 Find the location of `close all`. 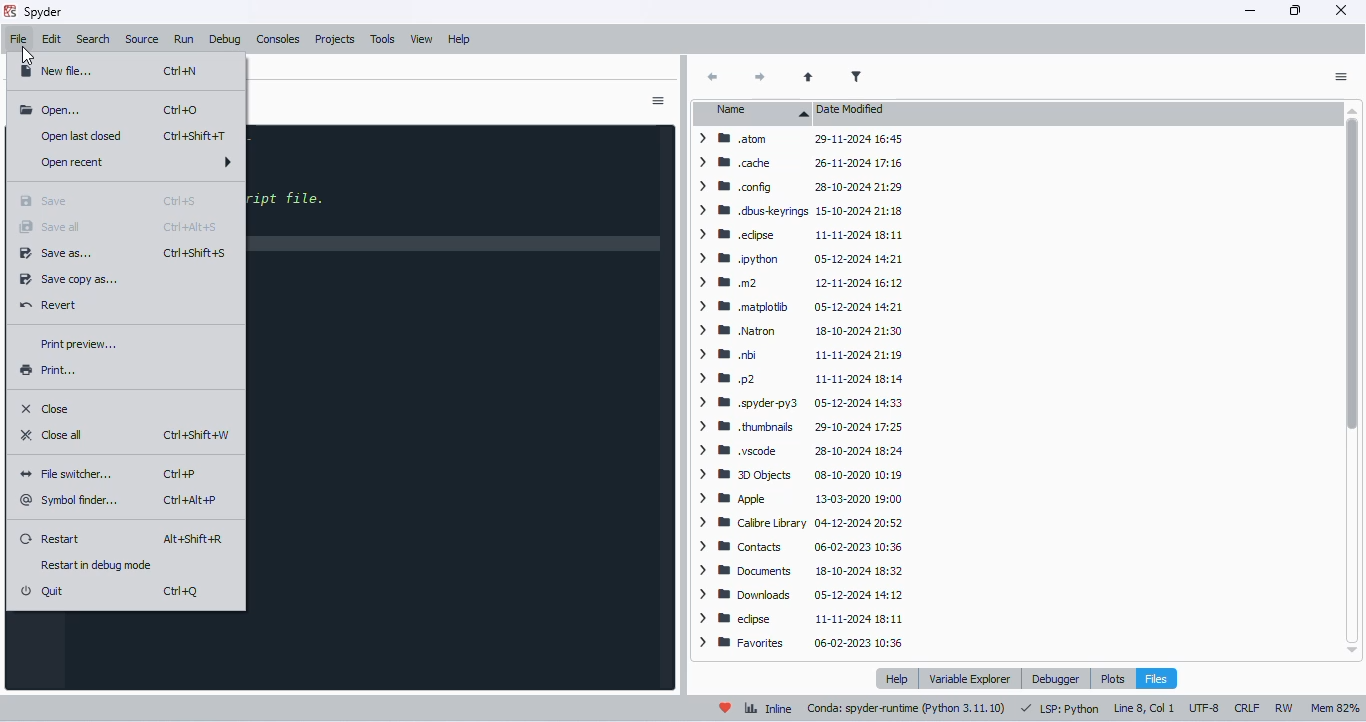

close all is located at coordinates (51, 435).